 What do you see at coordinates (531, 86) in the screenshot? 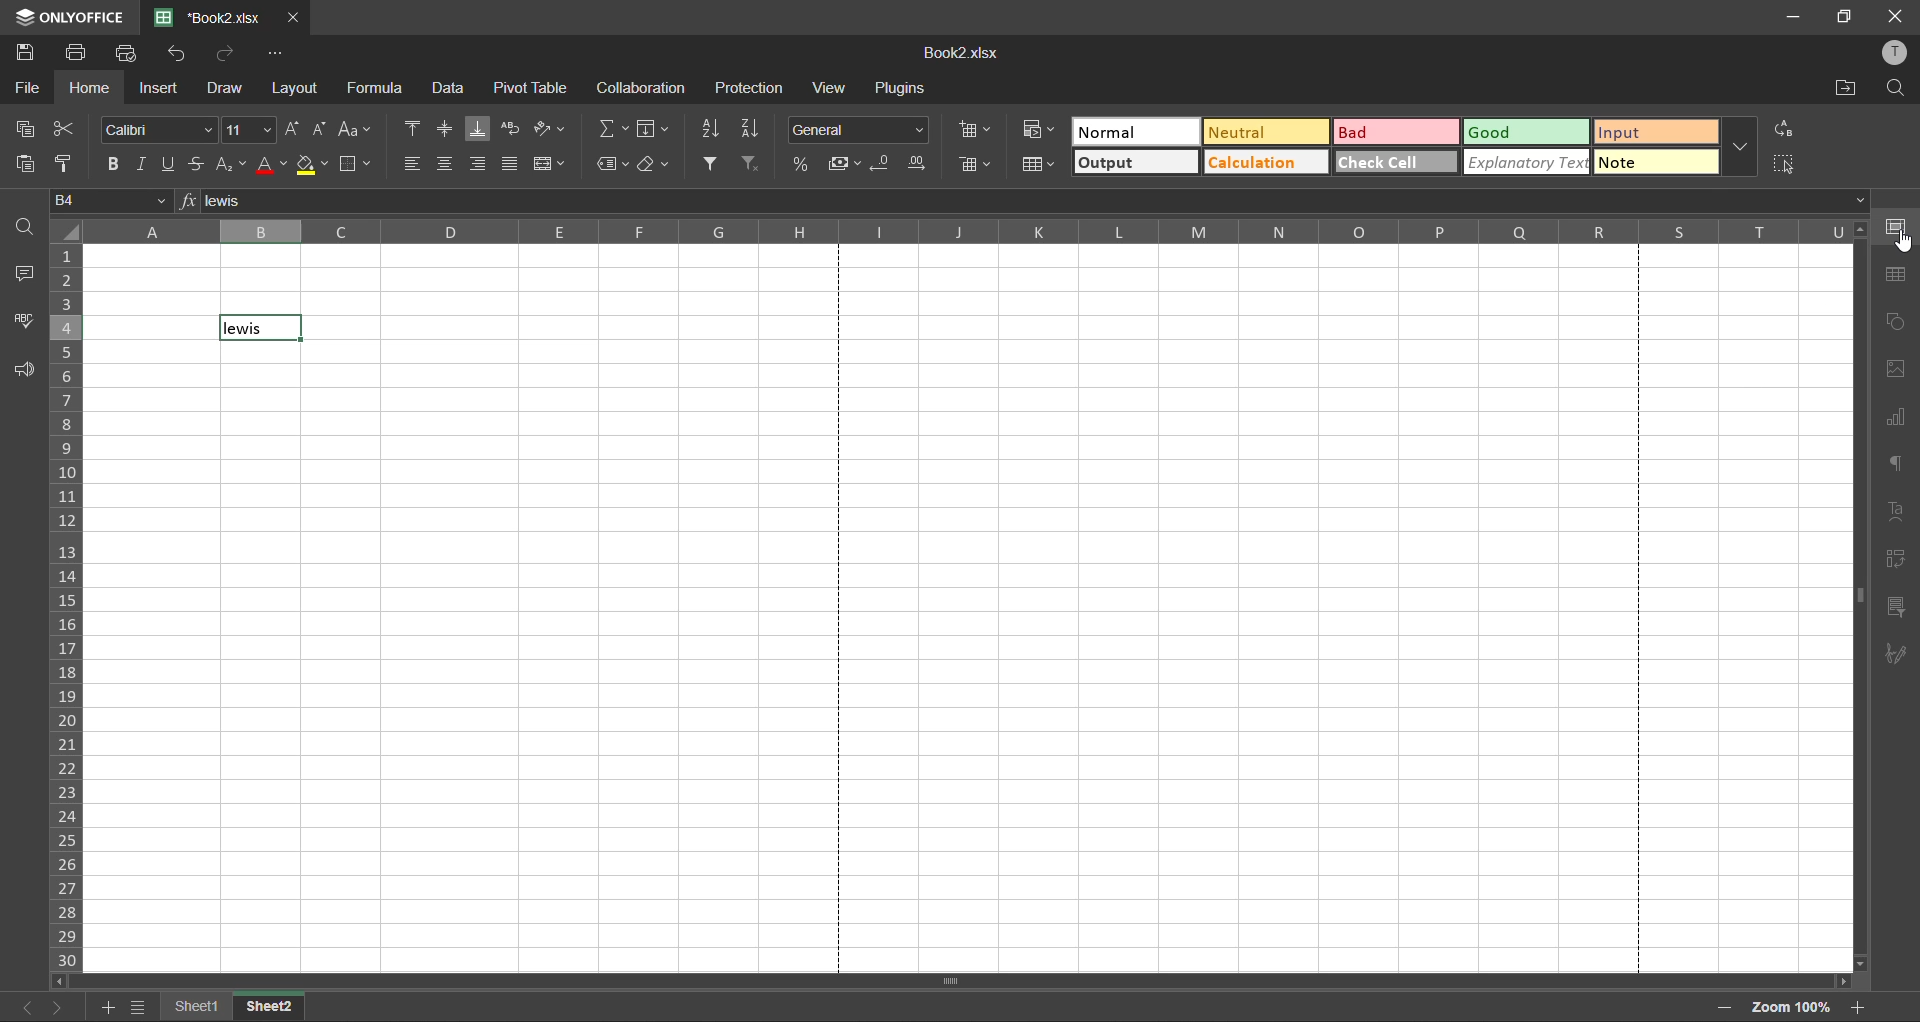
I see `pivot table` at bounding box center [531, 86].